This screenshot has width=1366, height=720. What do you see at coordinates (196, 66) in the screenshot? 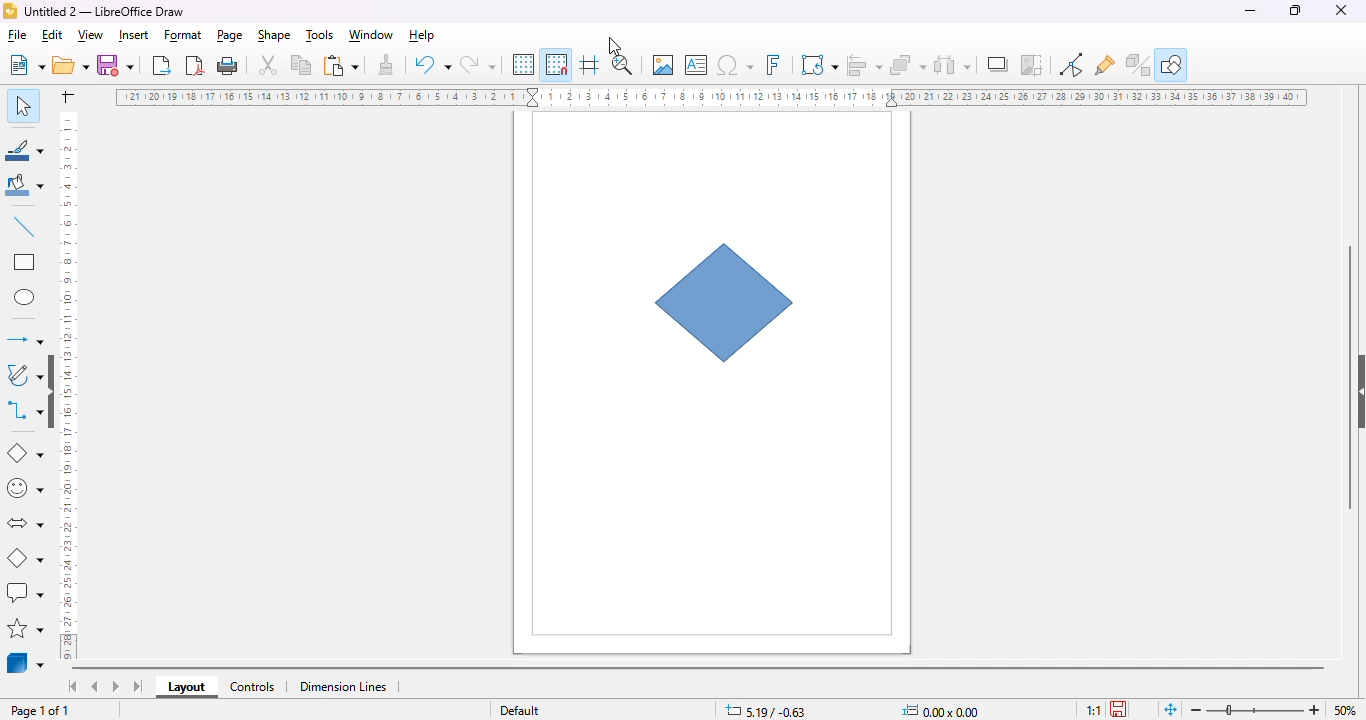
I see `export directly as PDF` at bounding box center [196, 66].